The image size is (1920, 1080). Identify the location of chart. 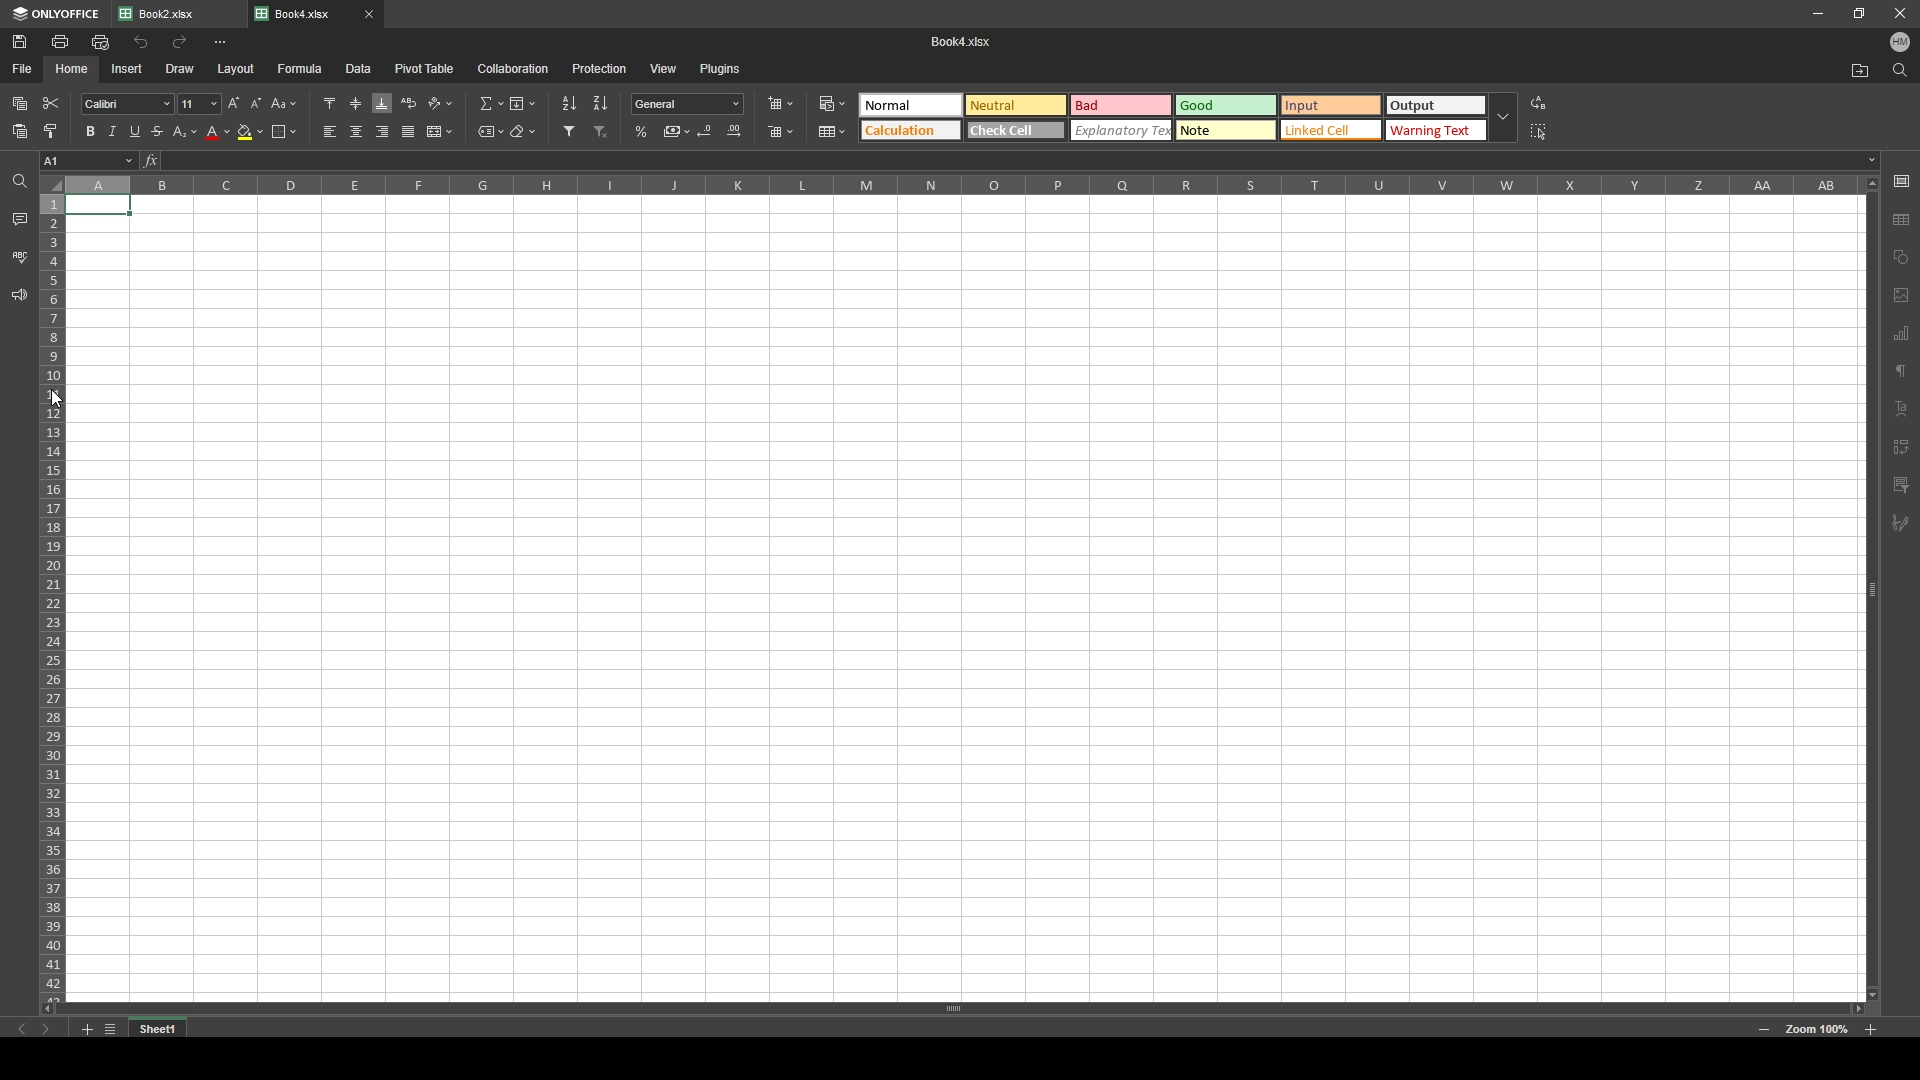
(1903, 335).